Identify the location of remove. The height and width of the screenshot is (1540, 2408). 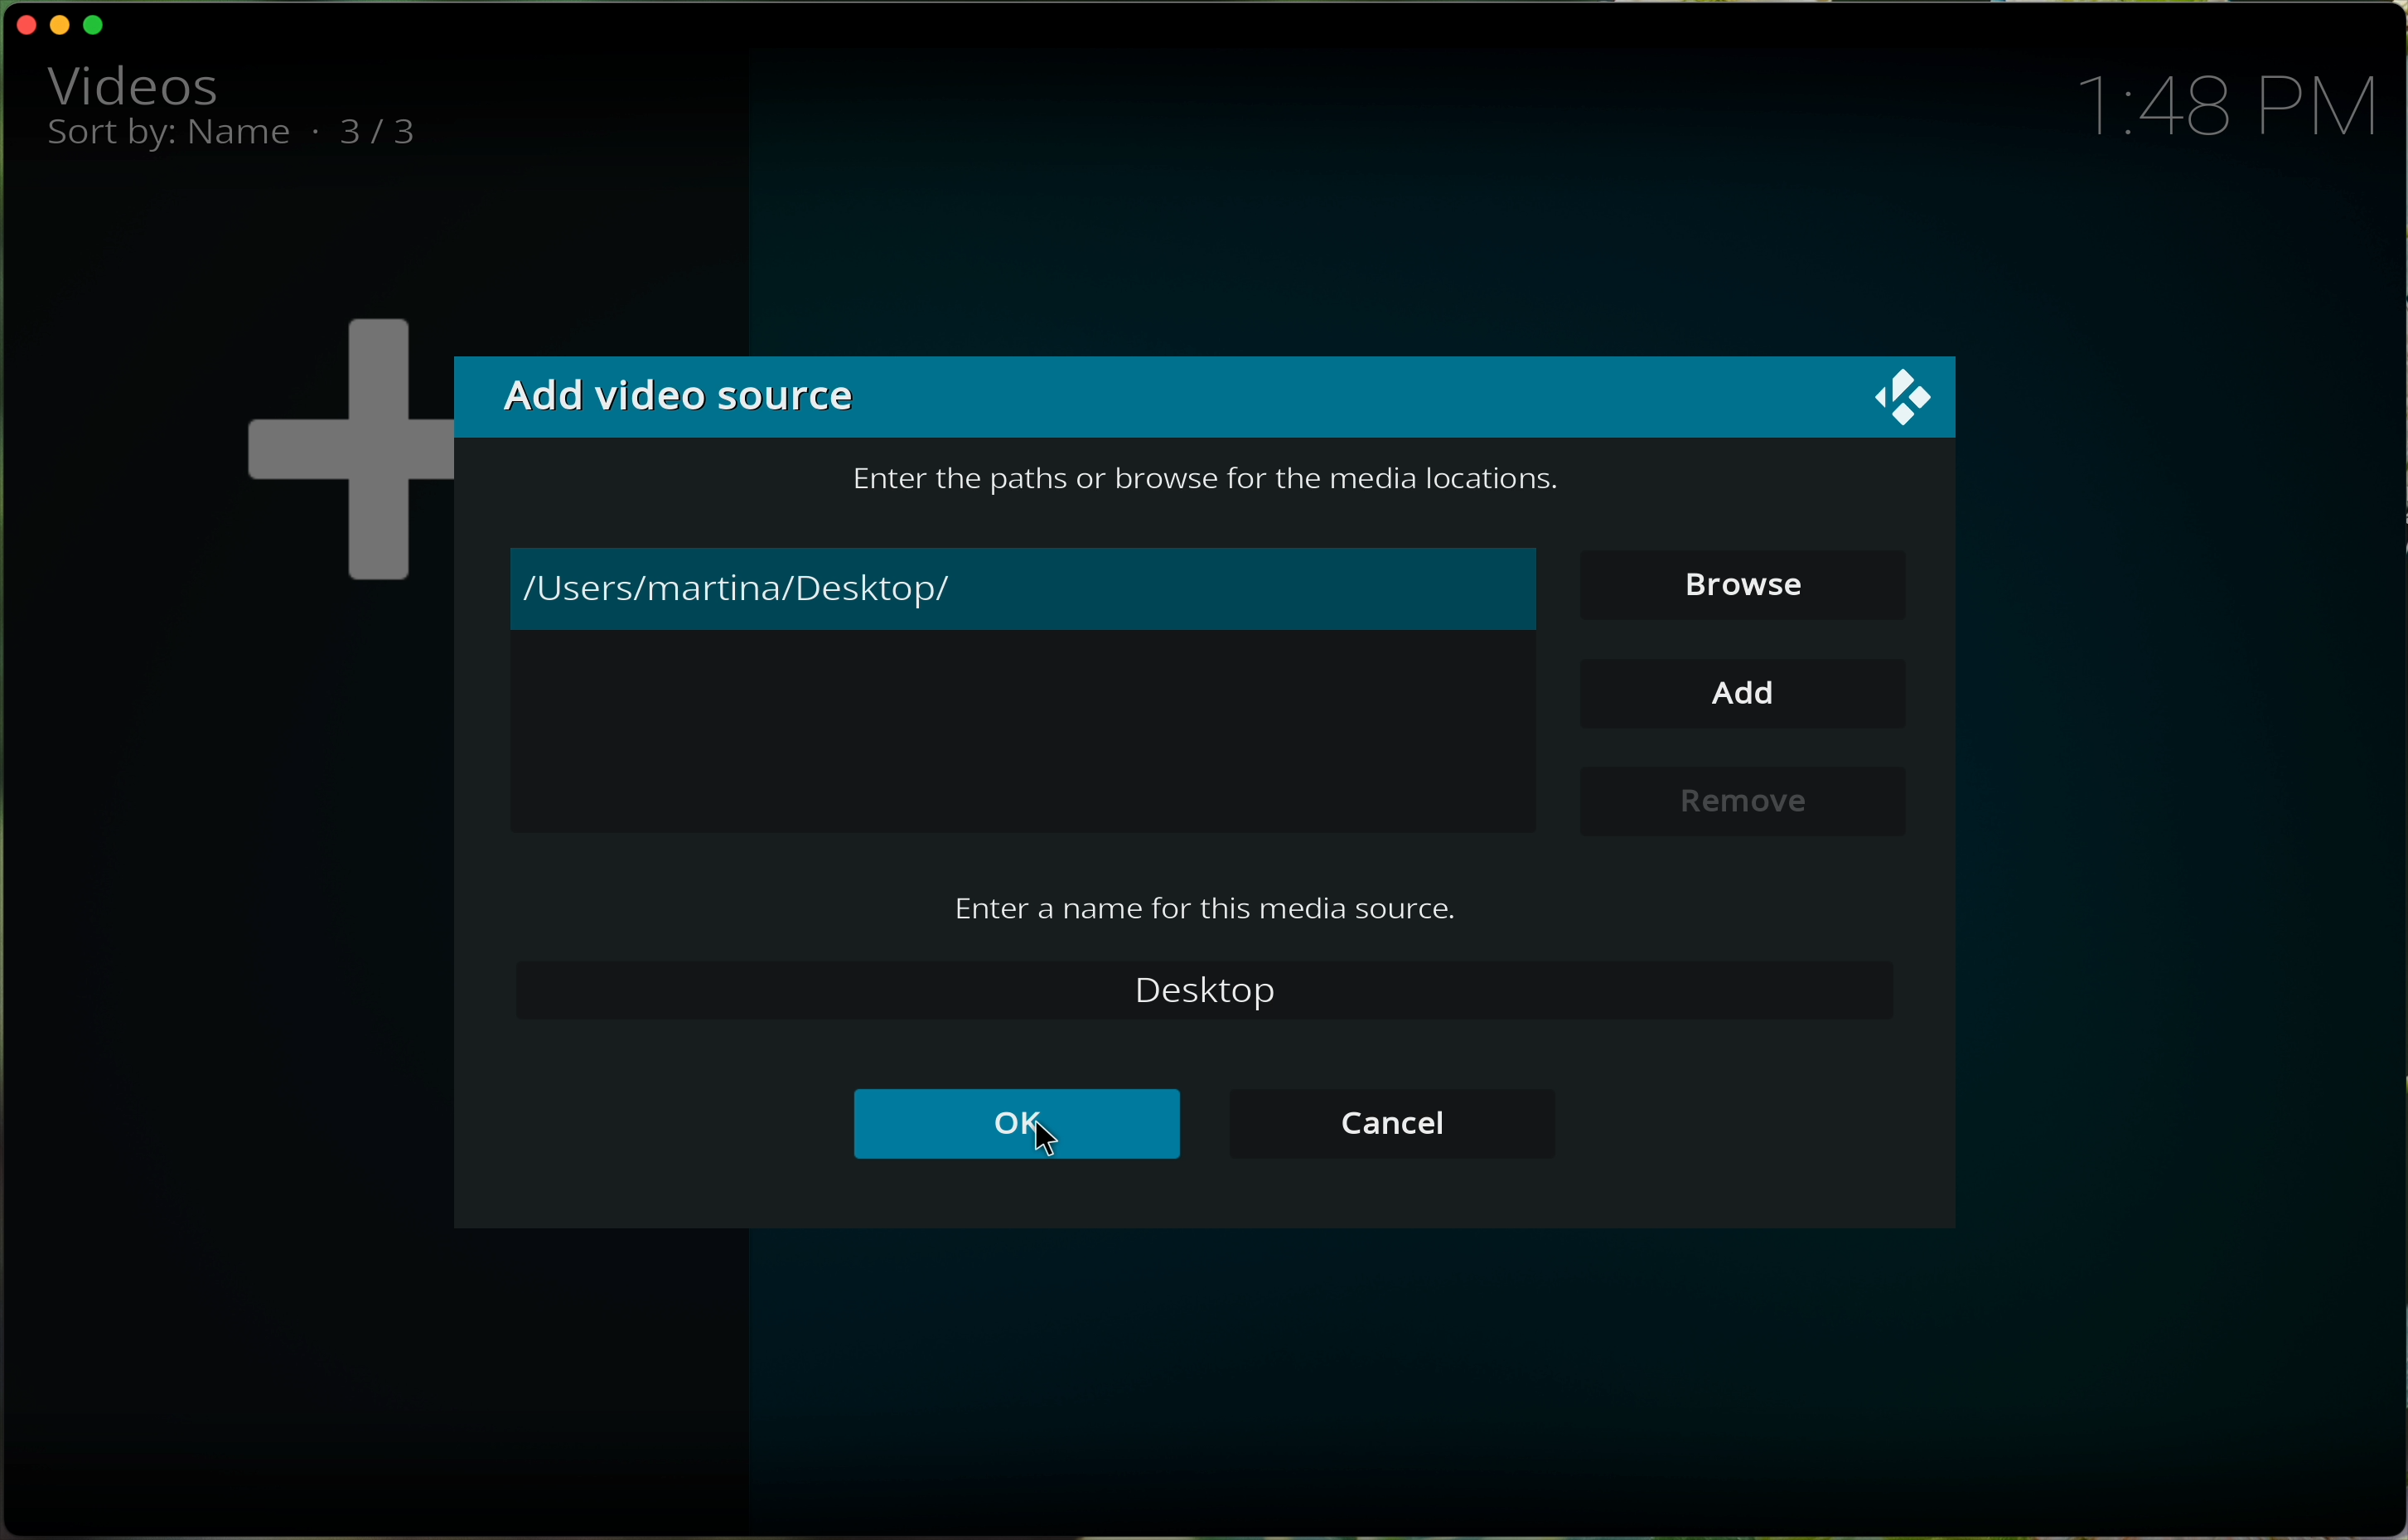
(1739, 799).